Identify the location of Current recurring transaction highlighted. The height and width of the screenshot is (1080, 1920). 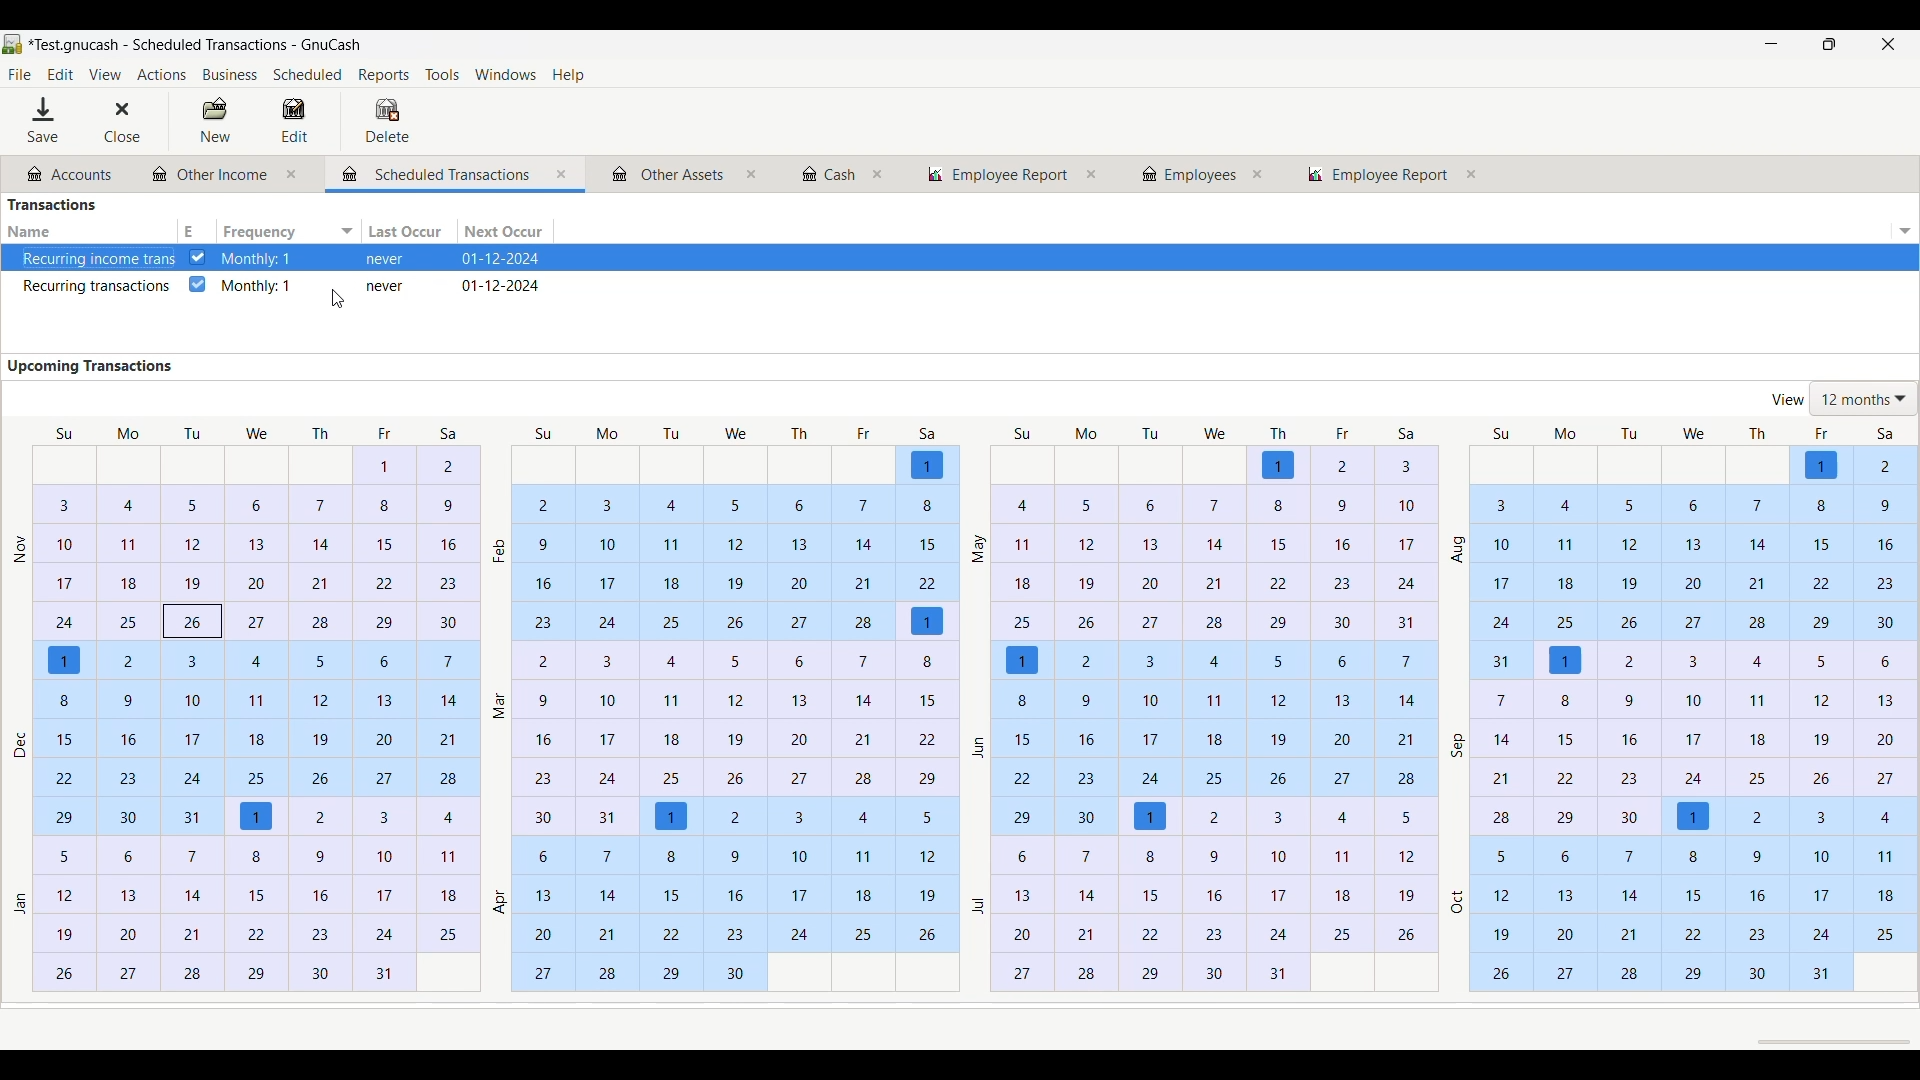
(958, 258).